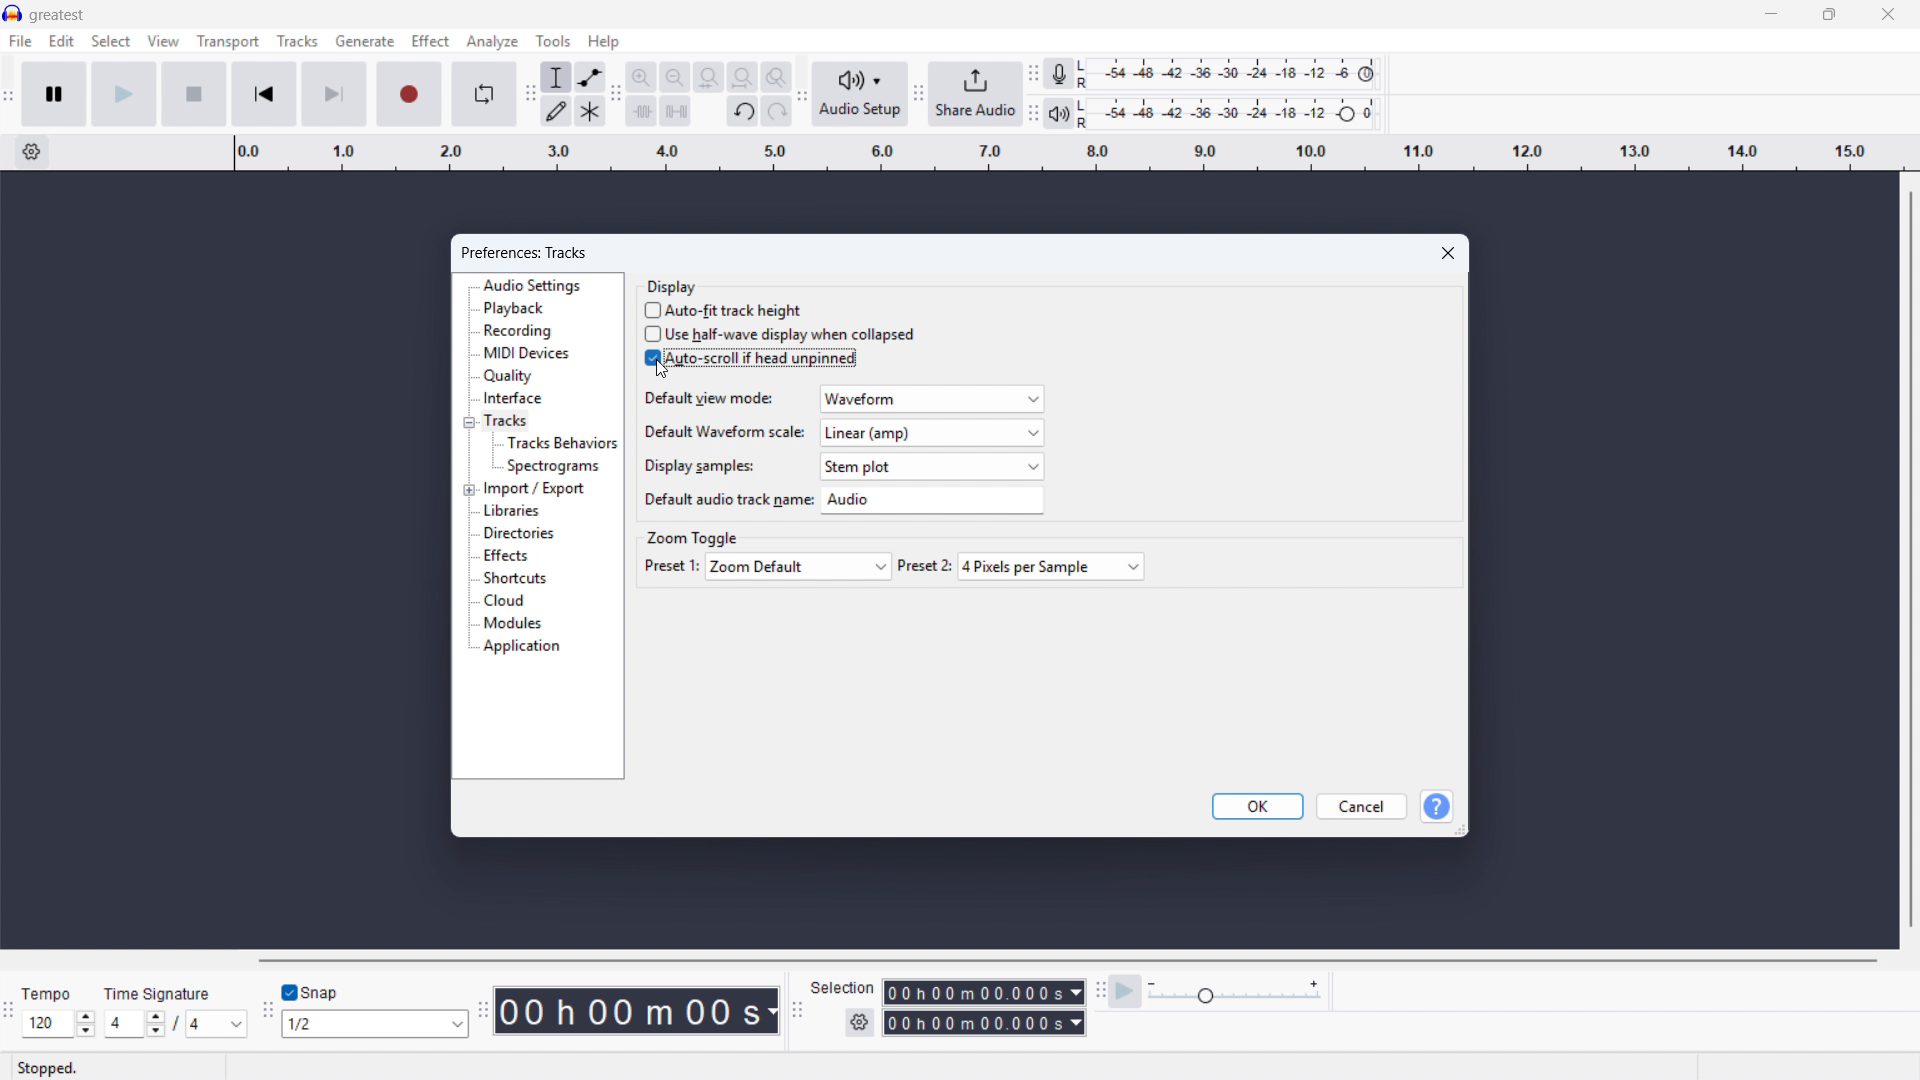 Image resolution: width=1920 pixels, height=1080 pixels. Describe the element at coordinates (603, 42) in the screenshot. I see `Help ` at that location.